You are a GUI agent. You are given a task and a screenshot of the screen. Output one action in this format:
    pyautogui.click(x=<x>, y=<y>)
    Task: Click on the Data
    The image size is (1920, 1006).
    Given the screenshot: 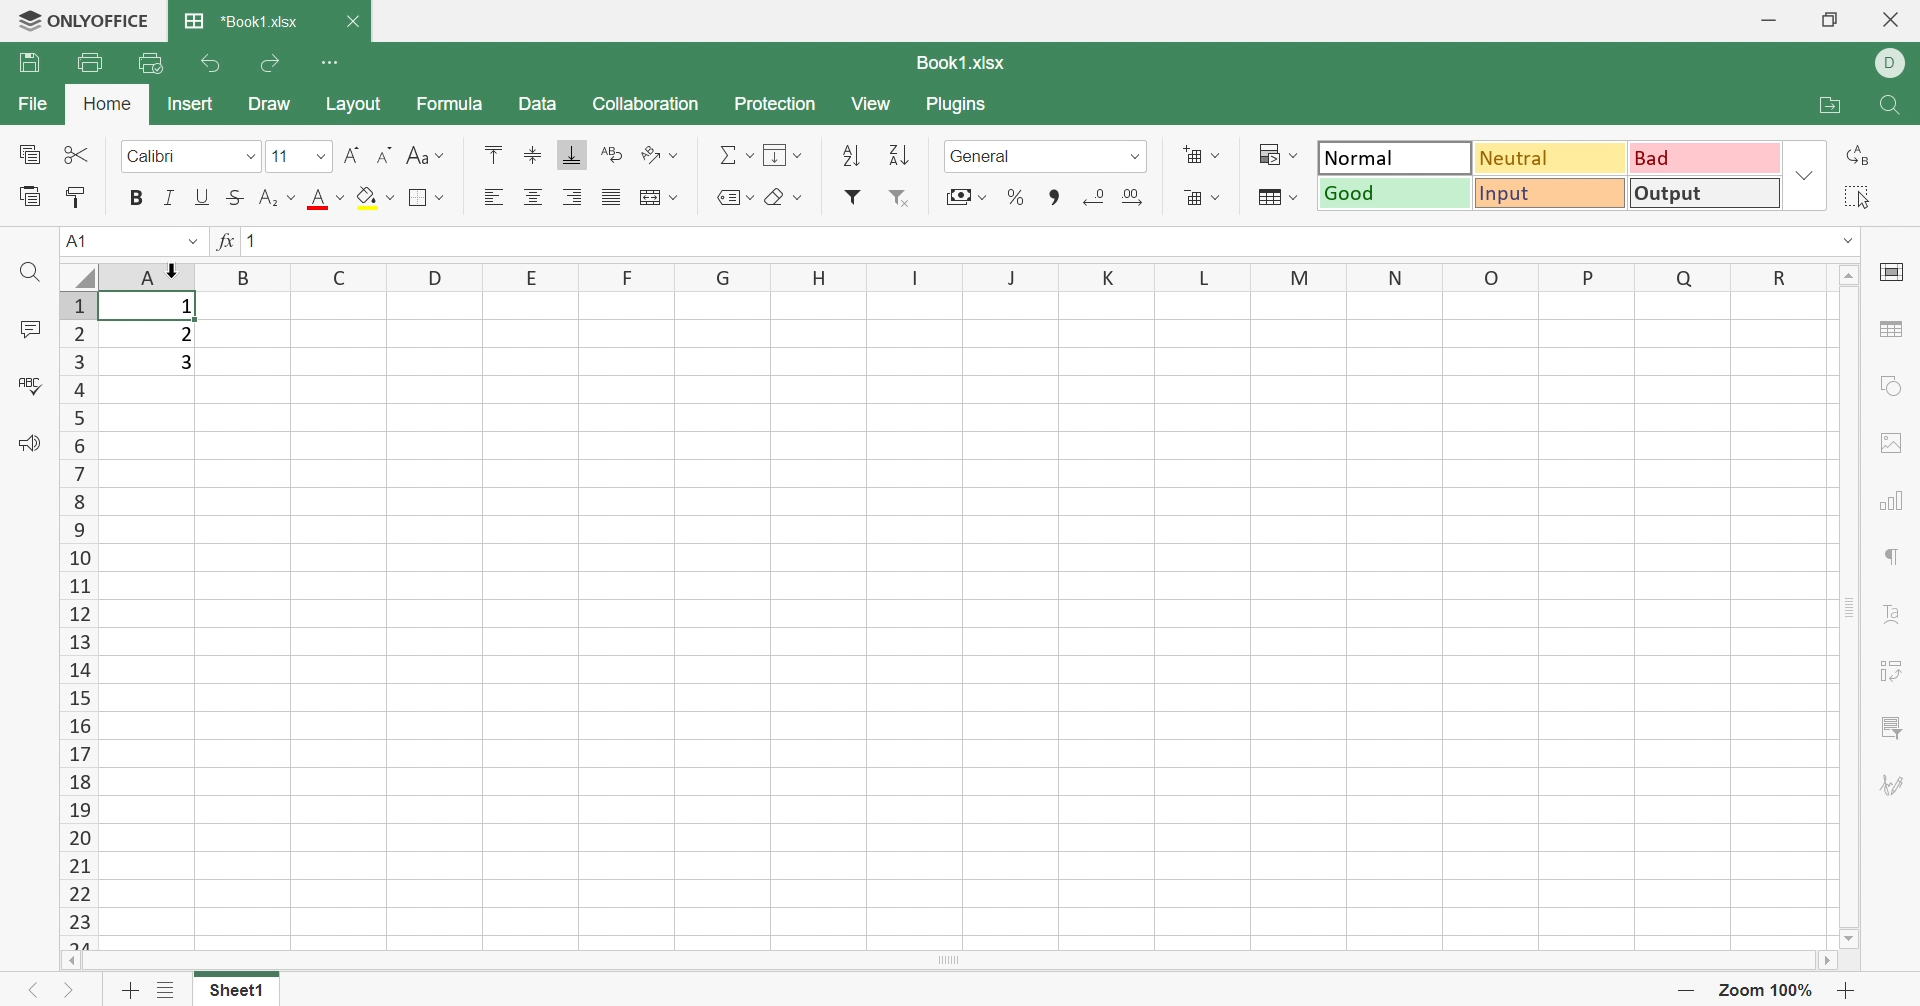 What is the action you would take?
    pyautogui.click(x=538, y=103)
    